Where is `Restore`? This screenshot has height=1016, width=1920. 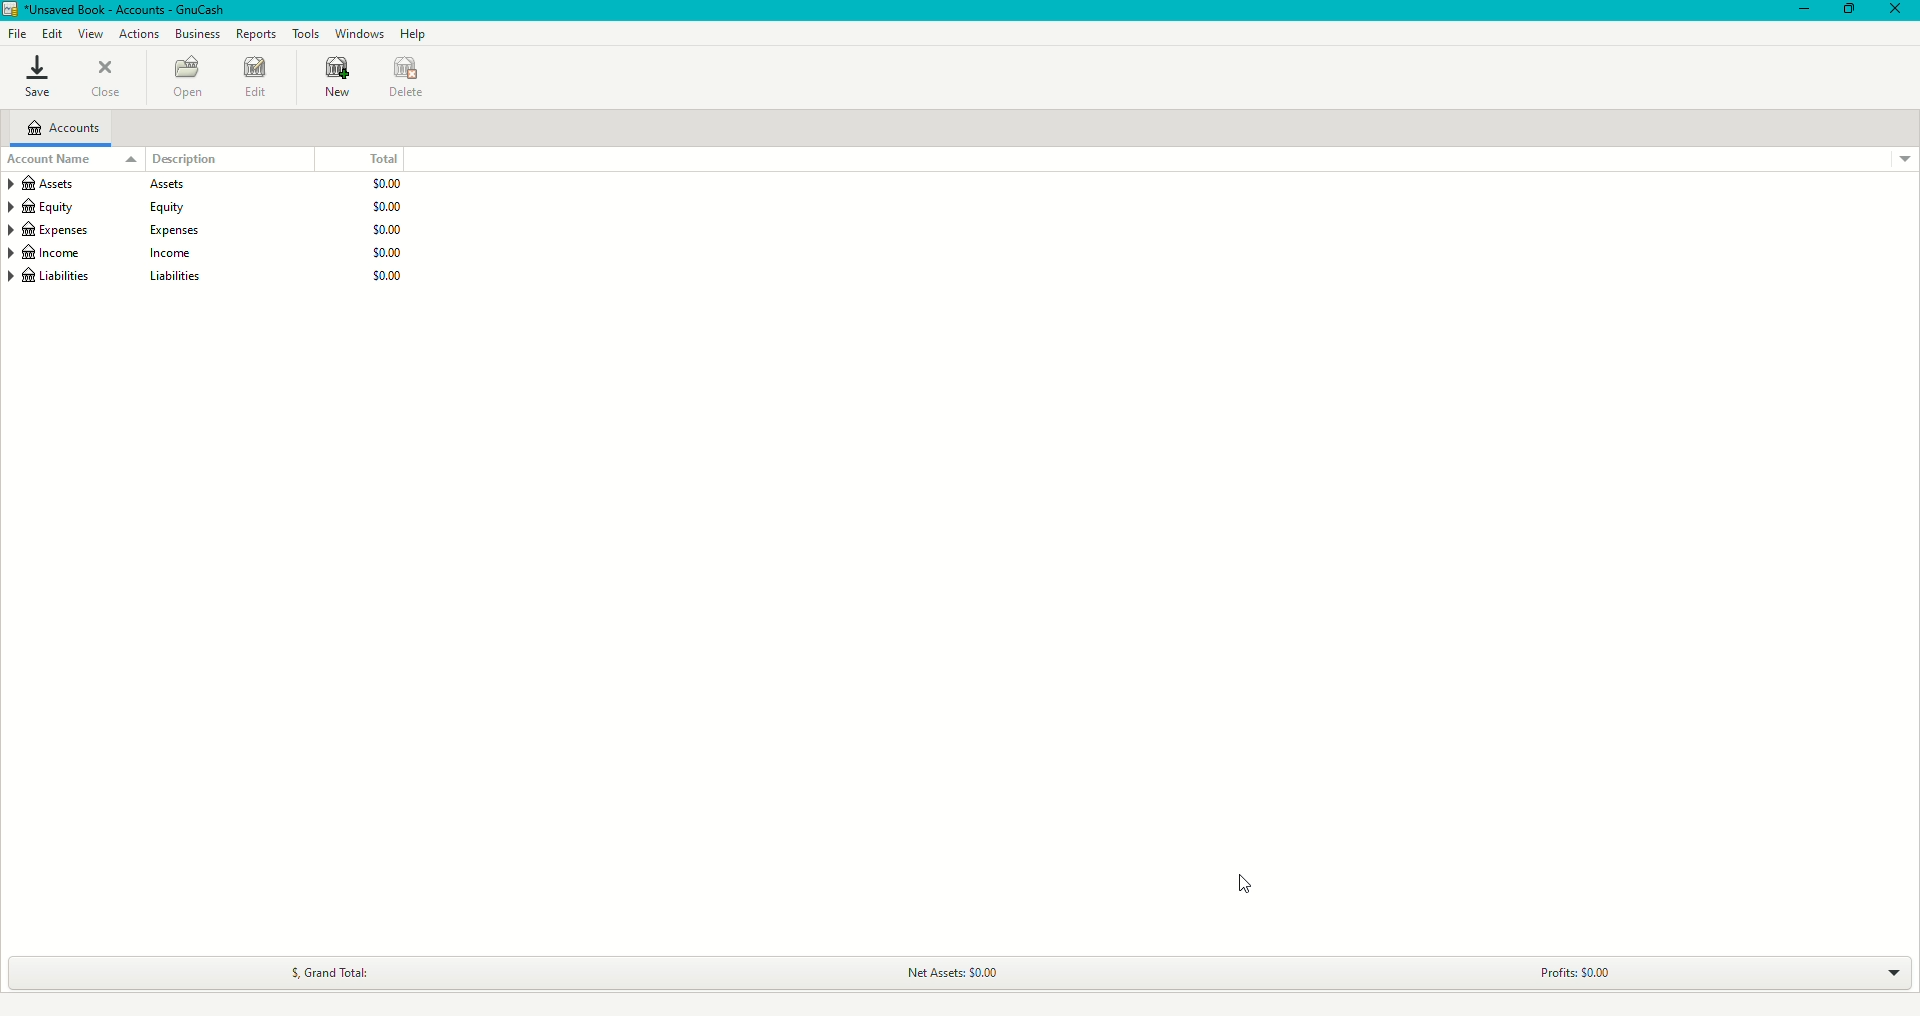 Restore is located at coordinates (1848, 10).